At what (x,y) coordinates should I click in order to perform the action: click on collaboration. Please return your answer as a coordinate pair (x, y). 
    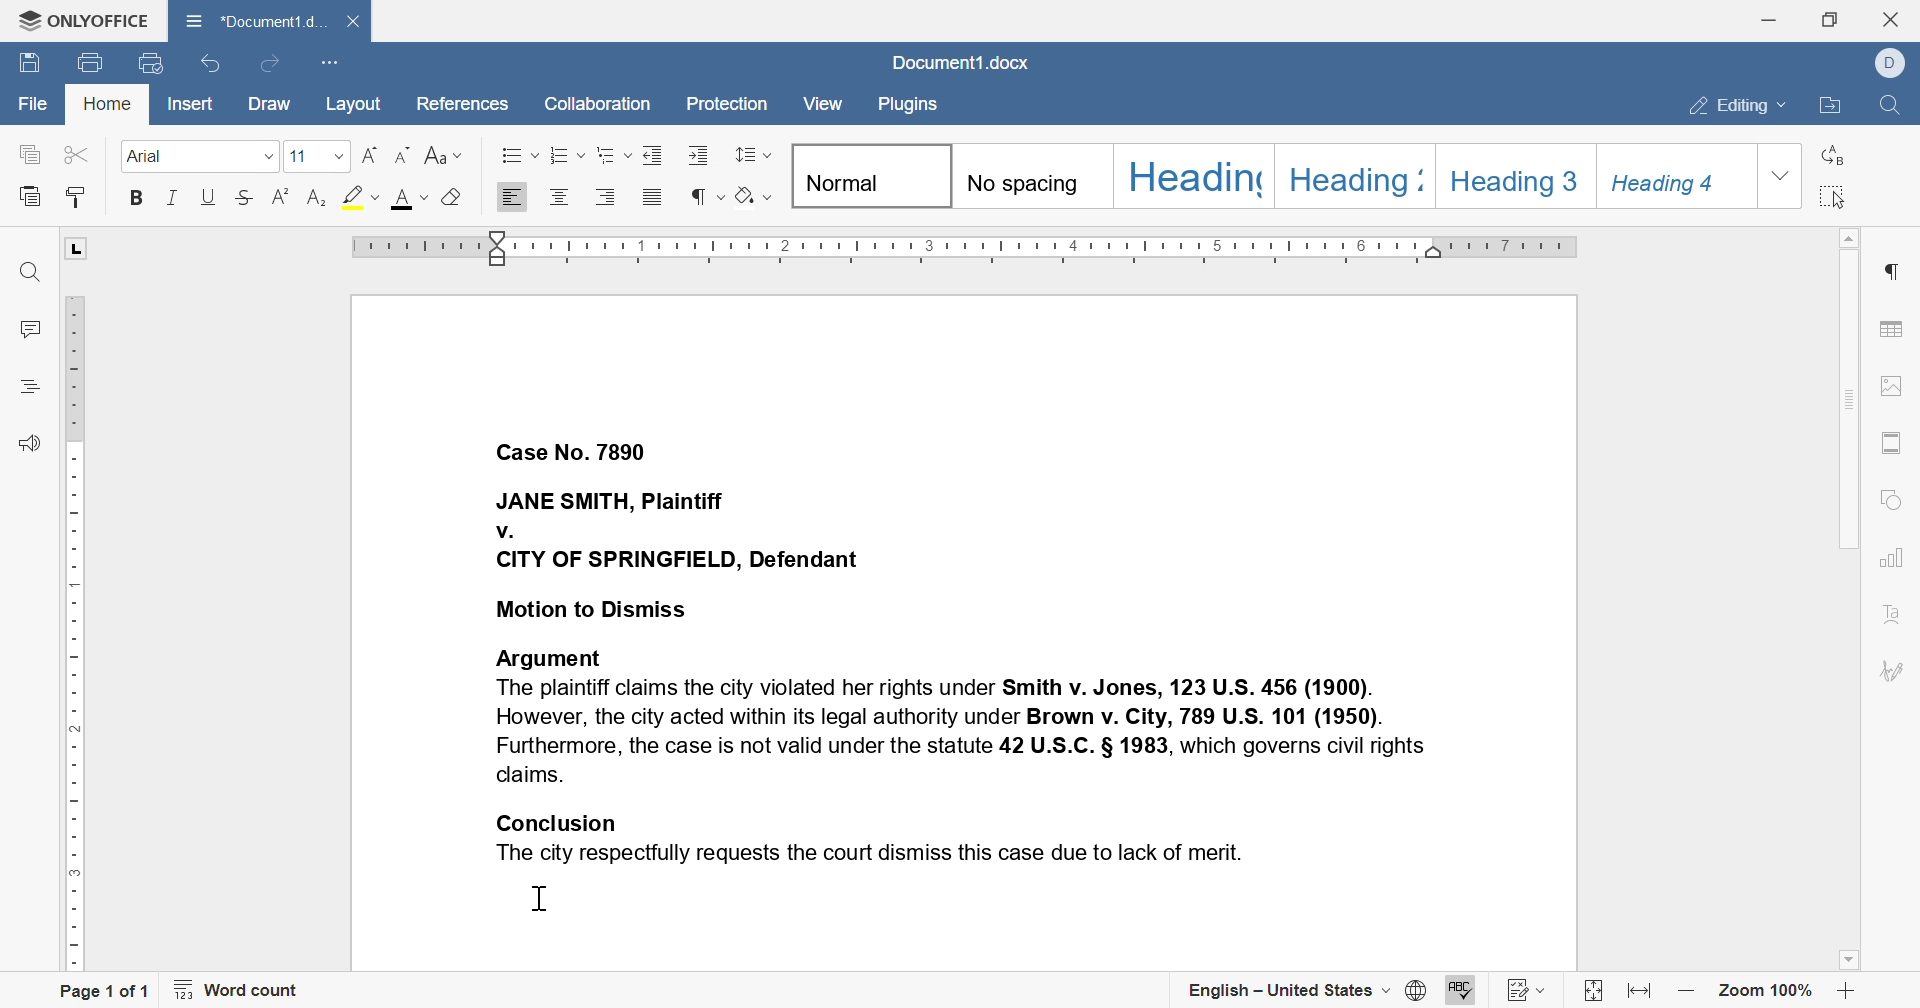
    Looking at the image, I should click on (599, 108).